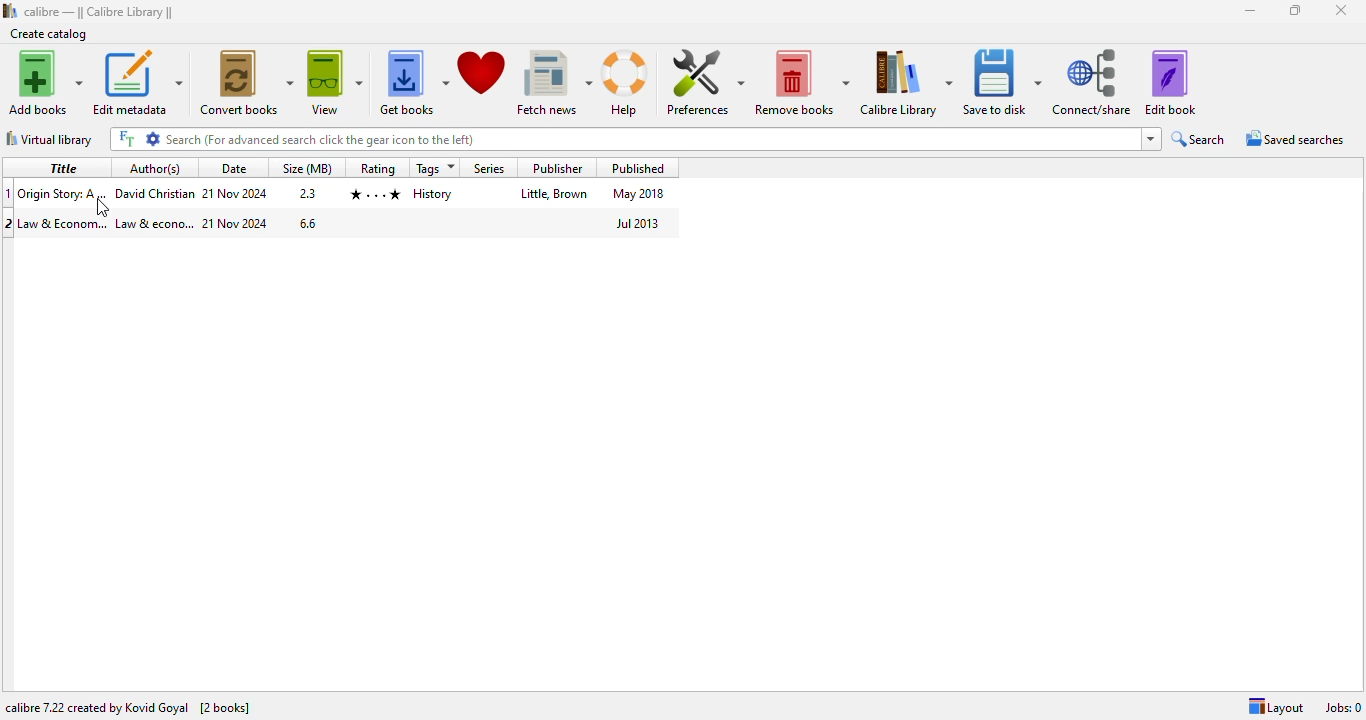 The width and height of the screenshot is (1366, 720). I want to click on Title, so click(64, 224).